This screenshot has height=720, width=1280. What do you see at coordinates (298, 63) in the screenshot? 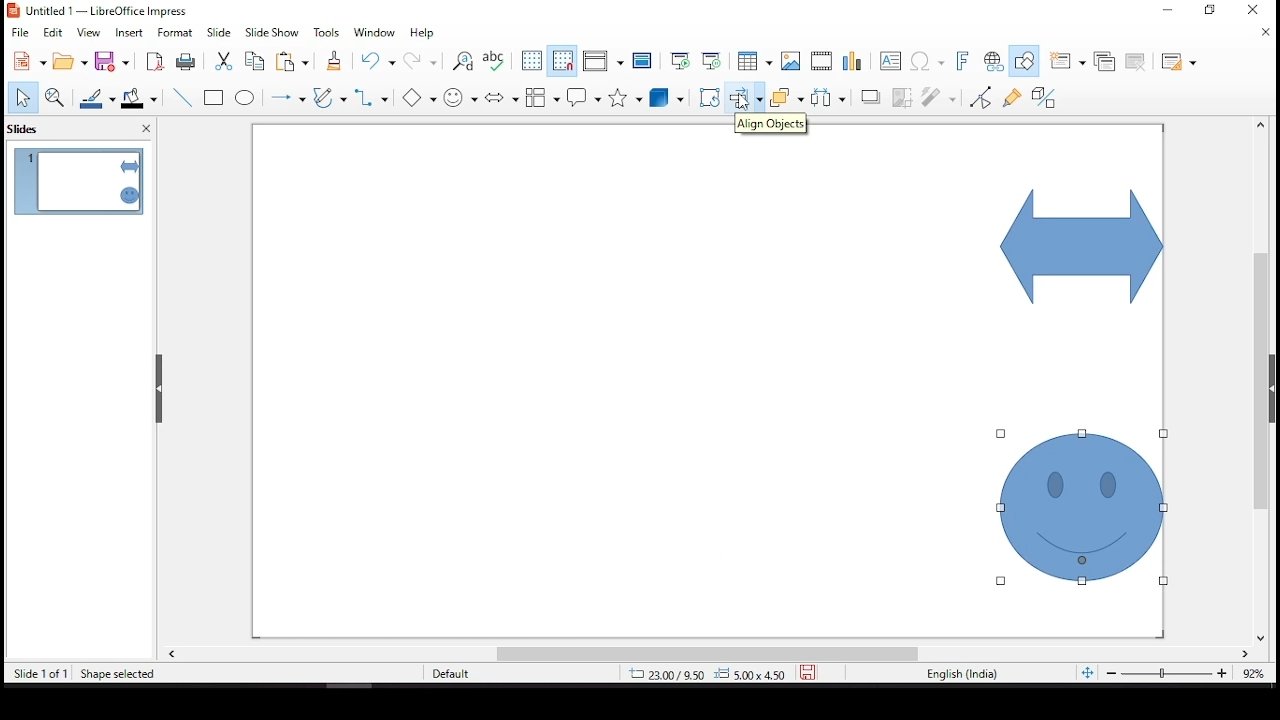
I see `paste` at bounding box center [298, 63].